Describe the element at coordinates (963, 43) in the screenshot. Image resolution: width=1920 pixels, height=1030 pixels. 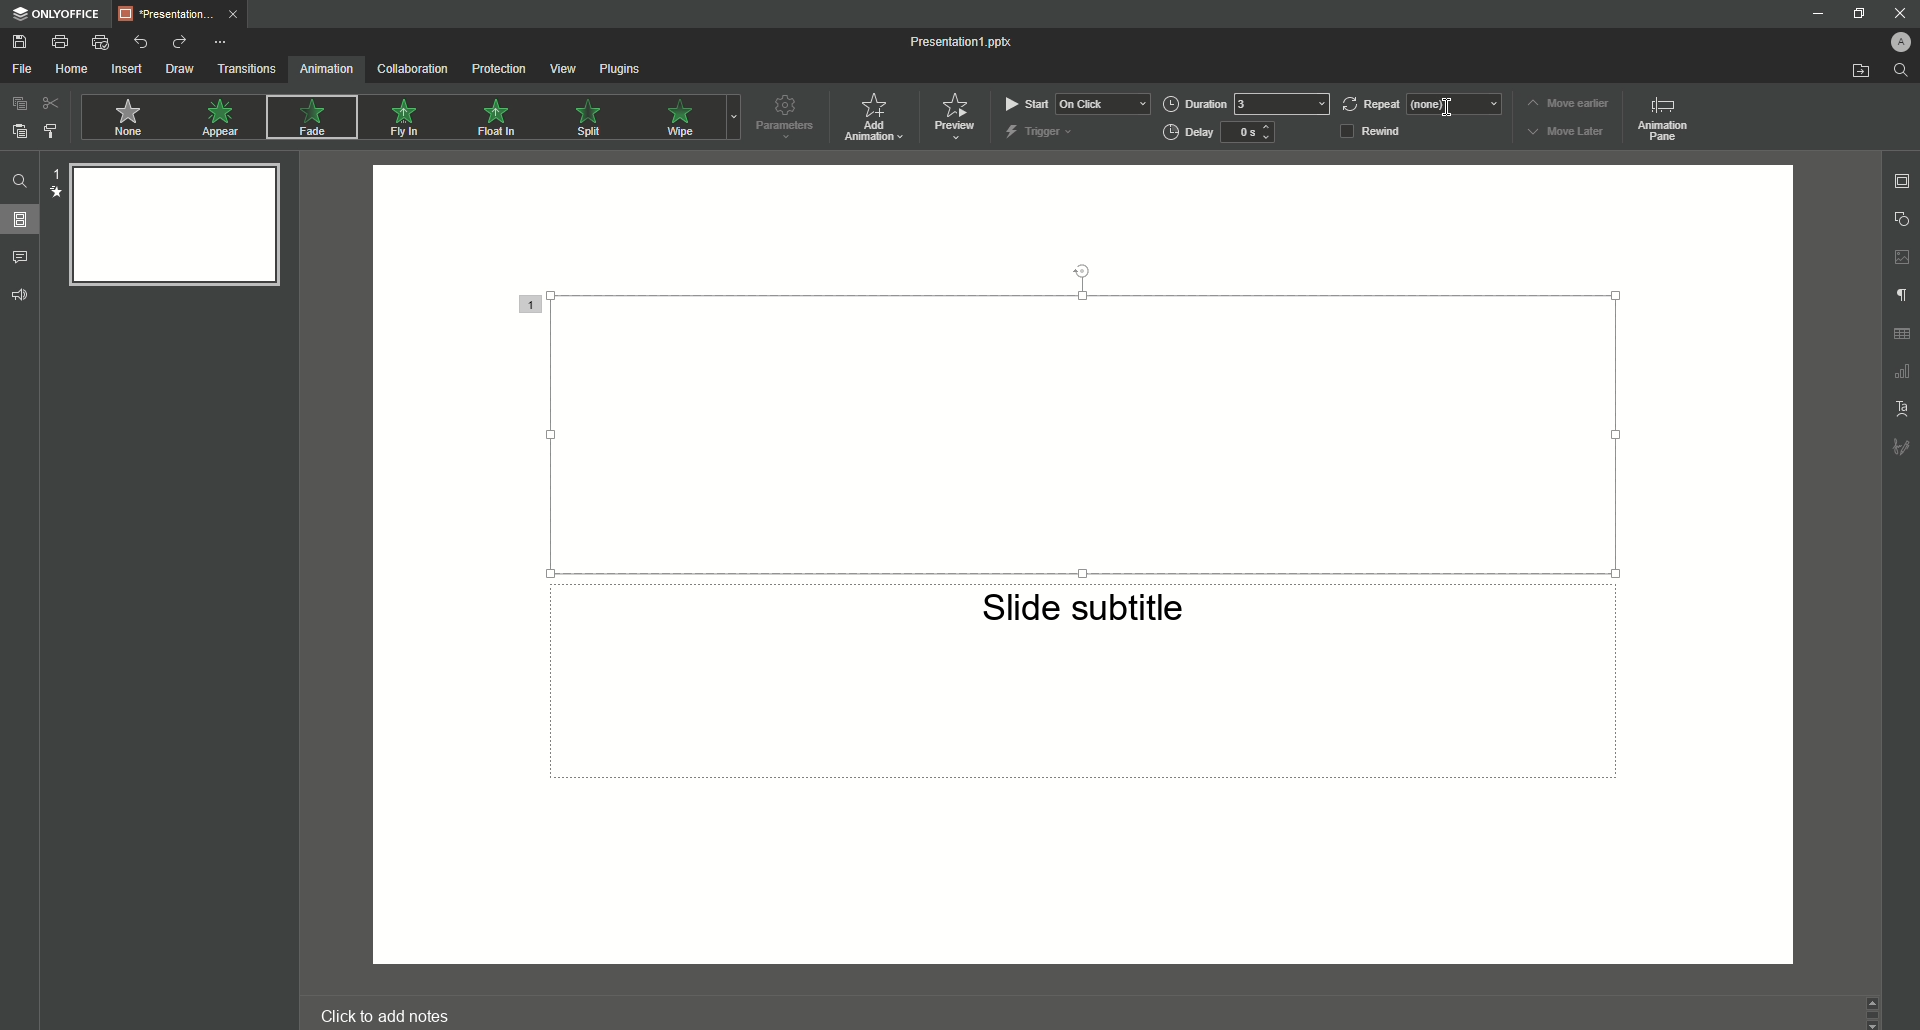
I see `Presentation 1` at that location.